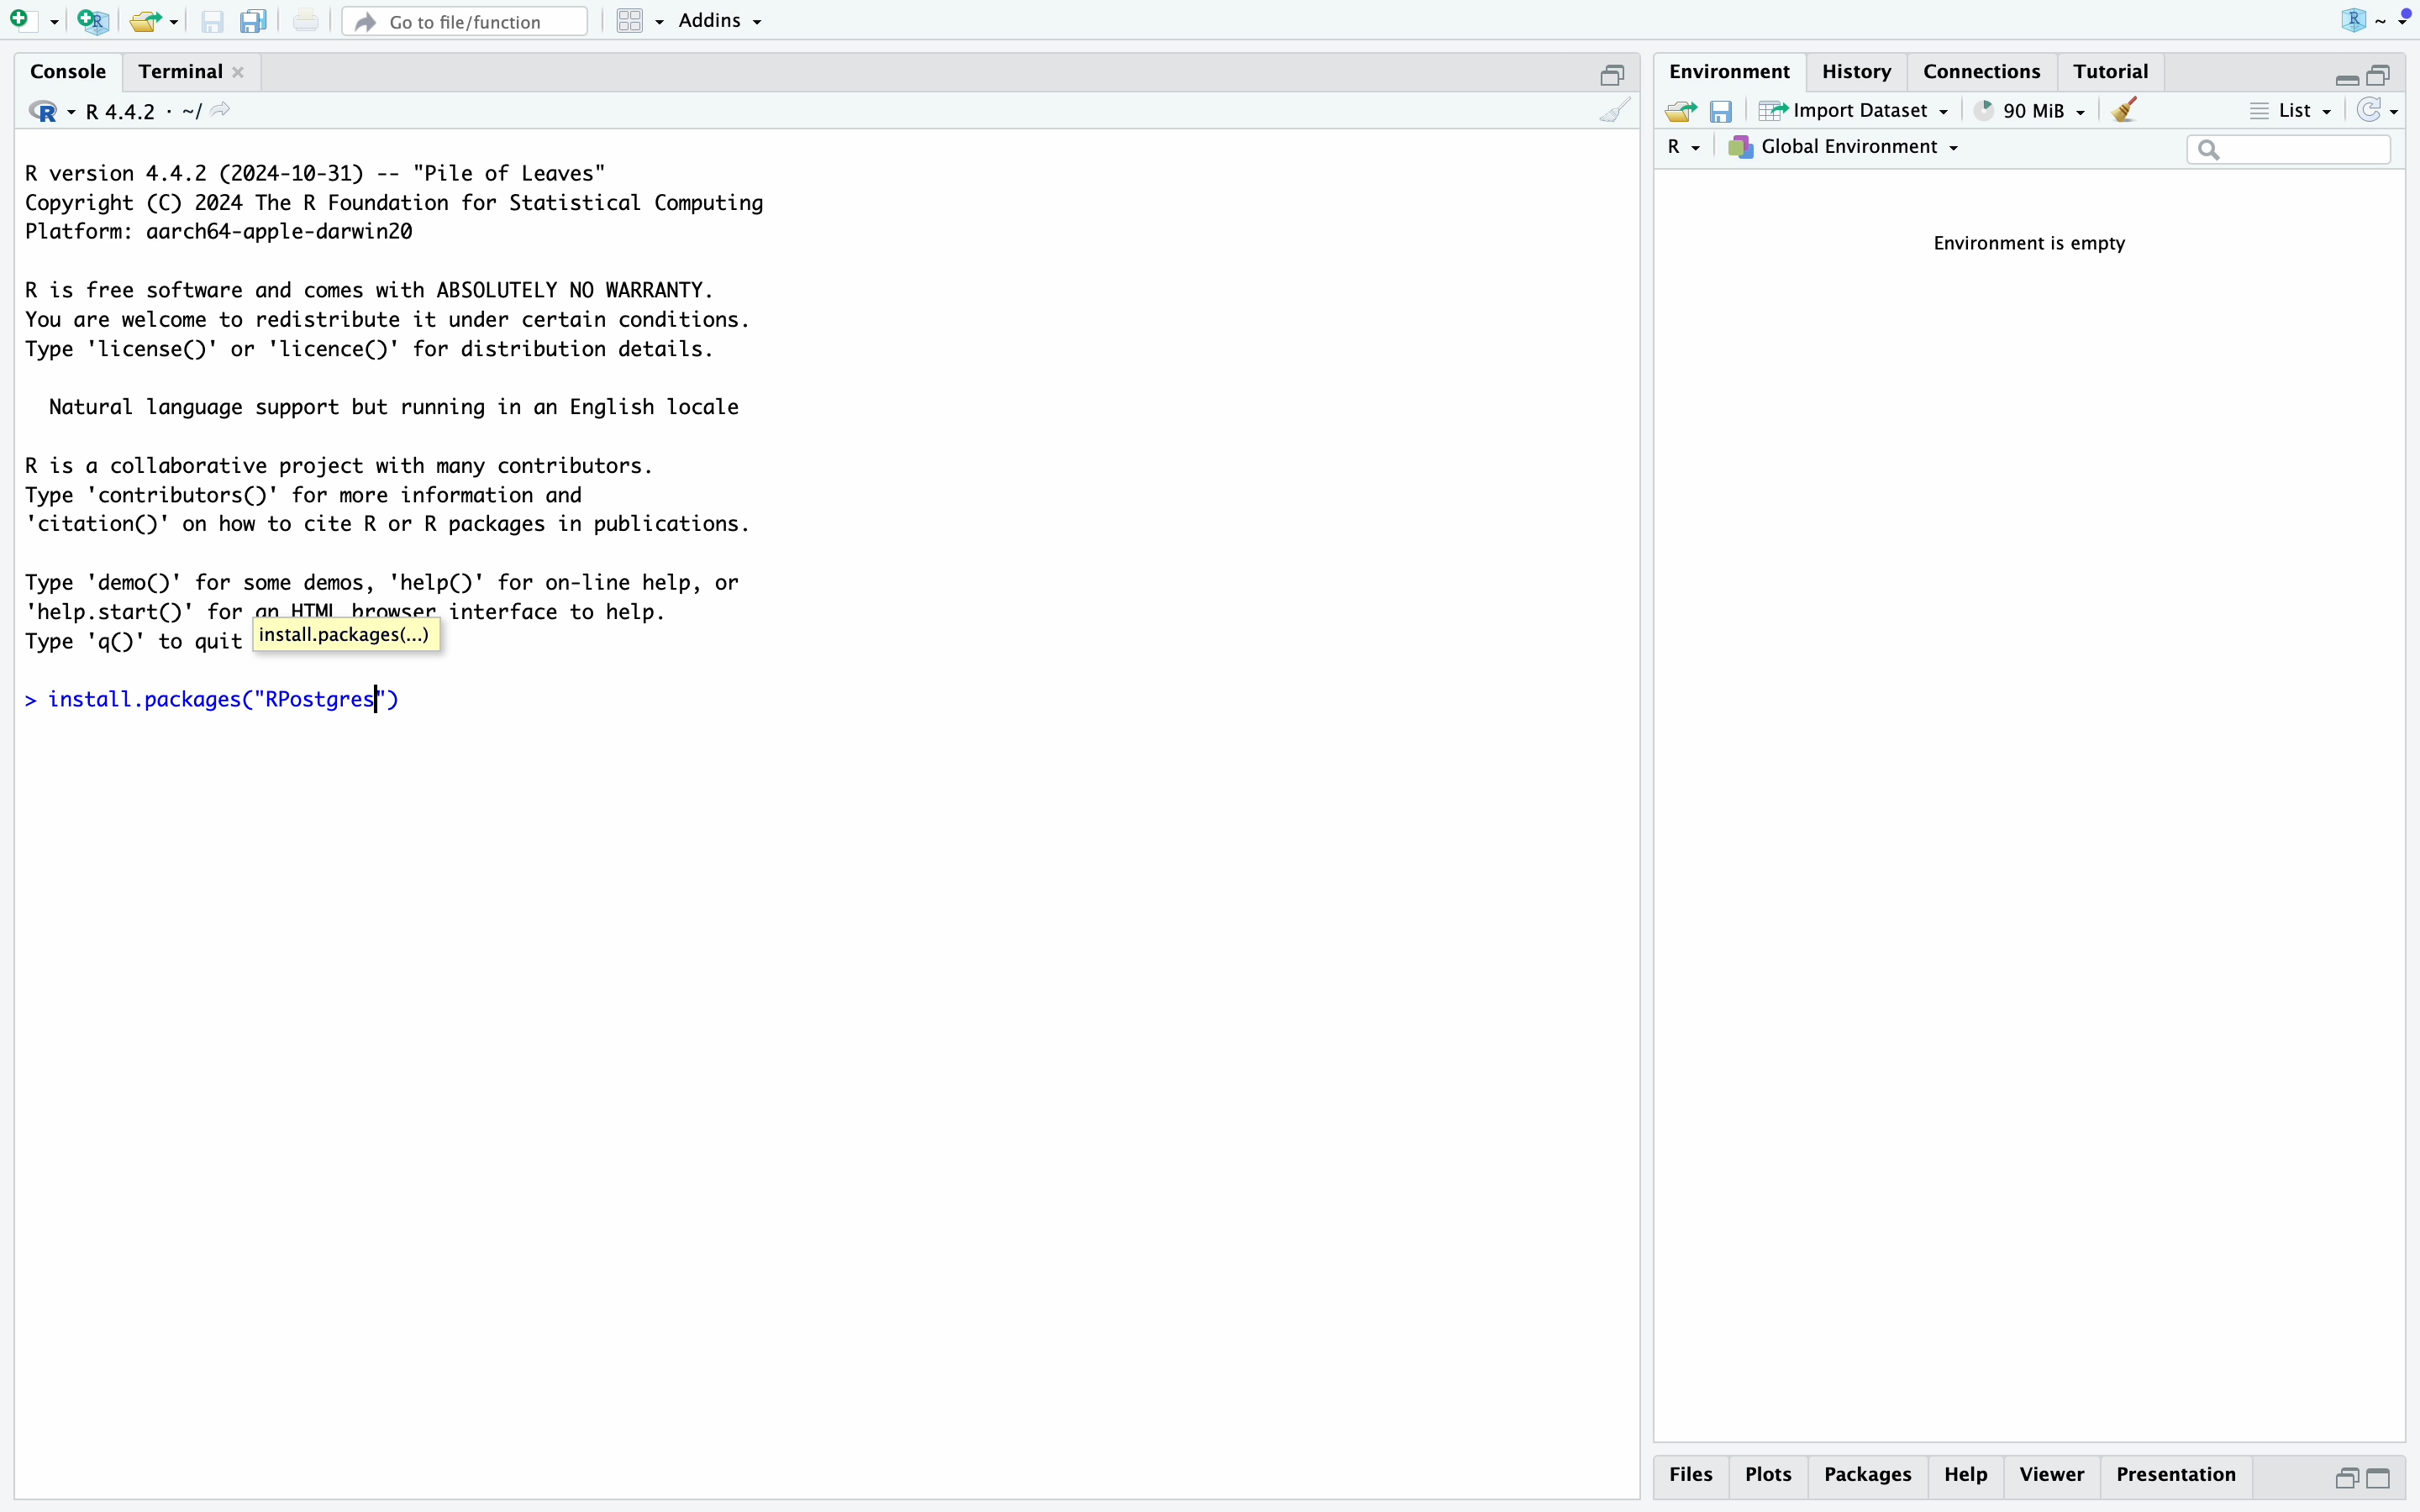  What do you see at coordinates (2381, 114) in the screenshot?
I see `refresh the list of objects in the environment` at bounding box center [2381, 114].